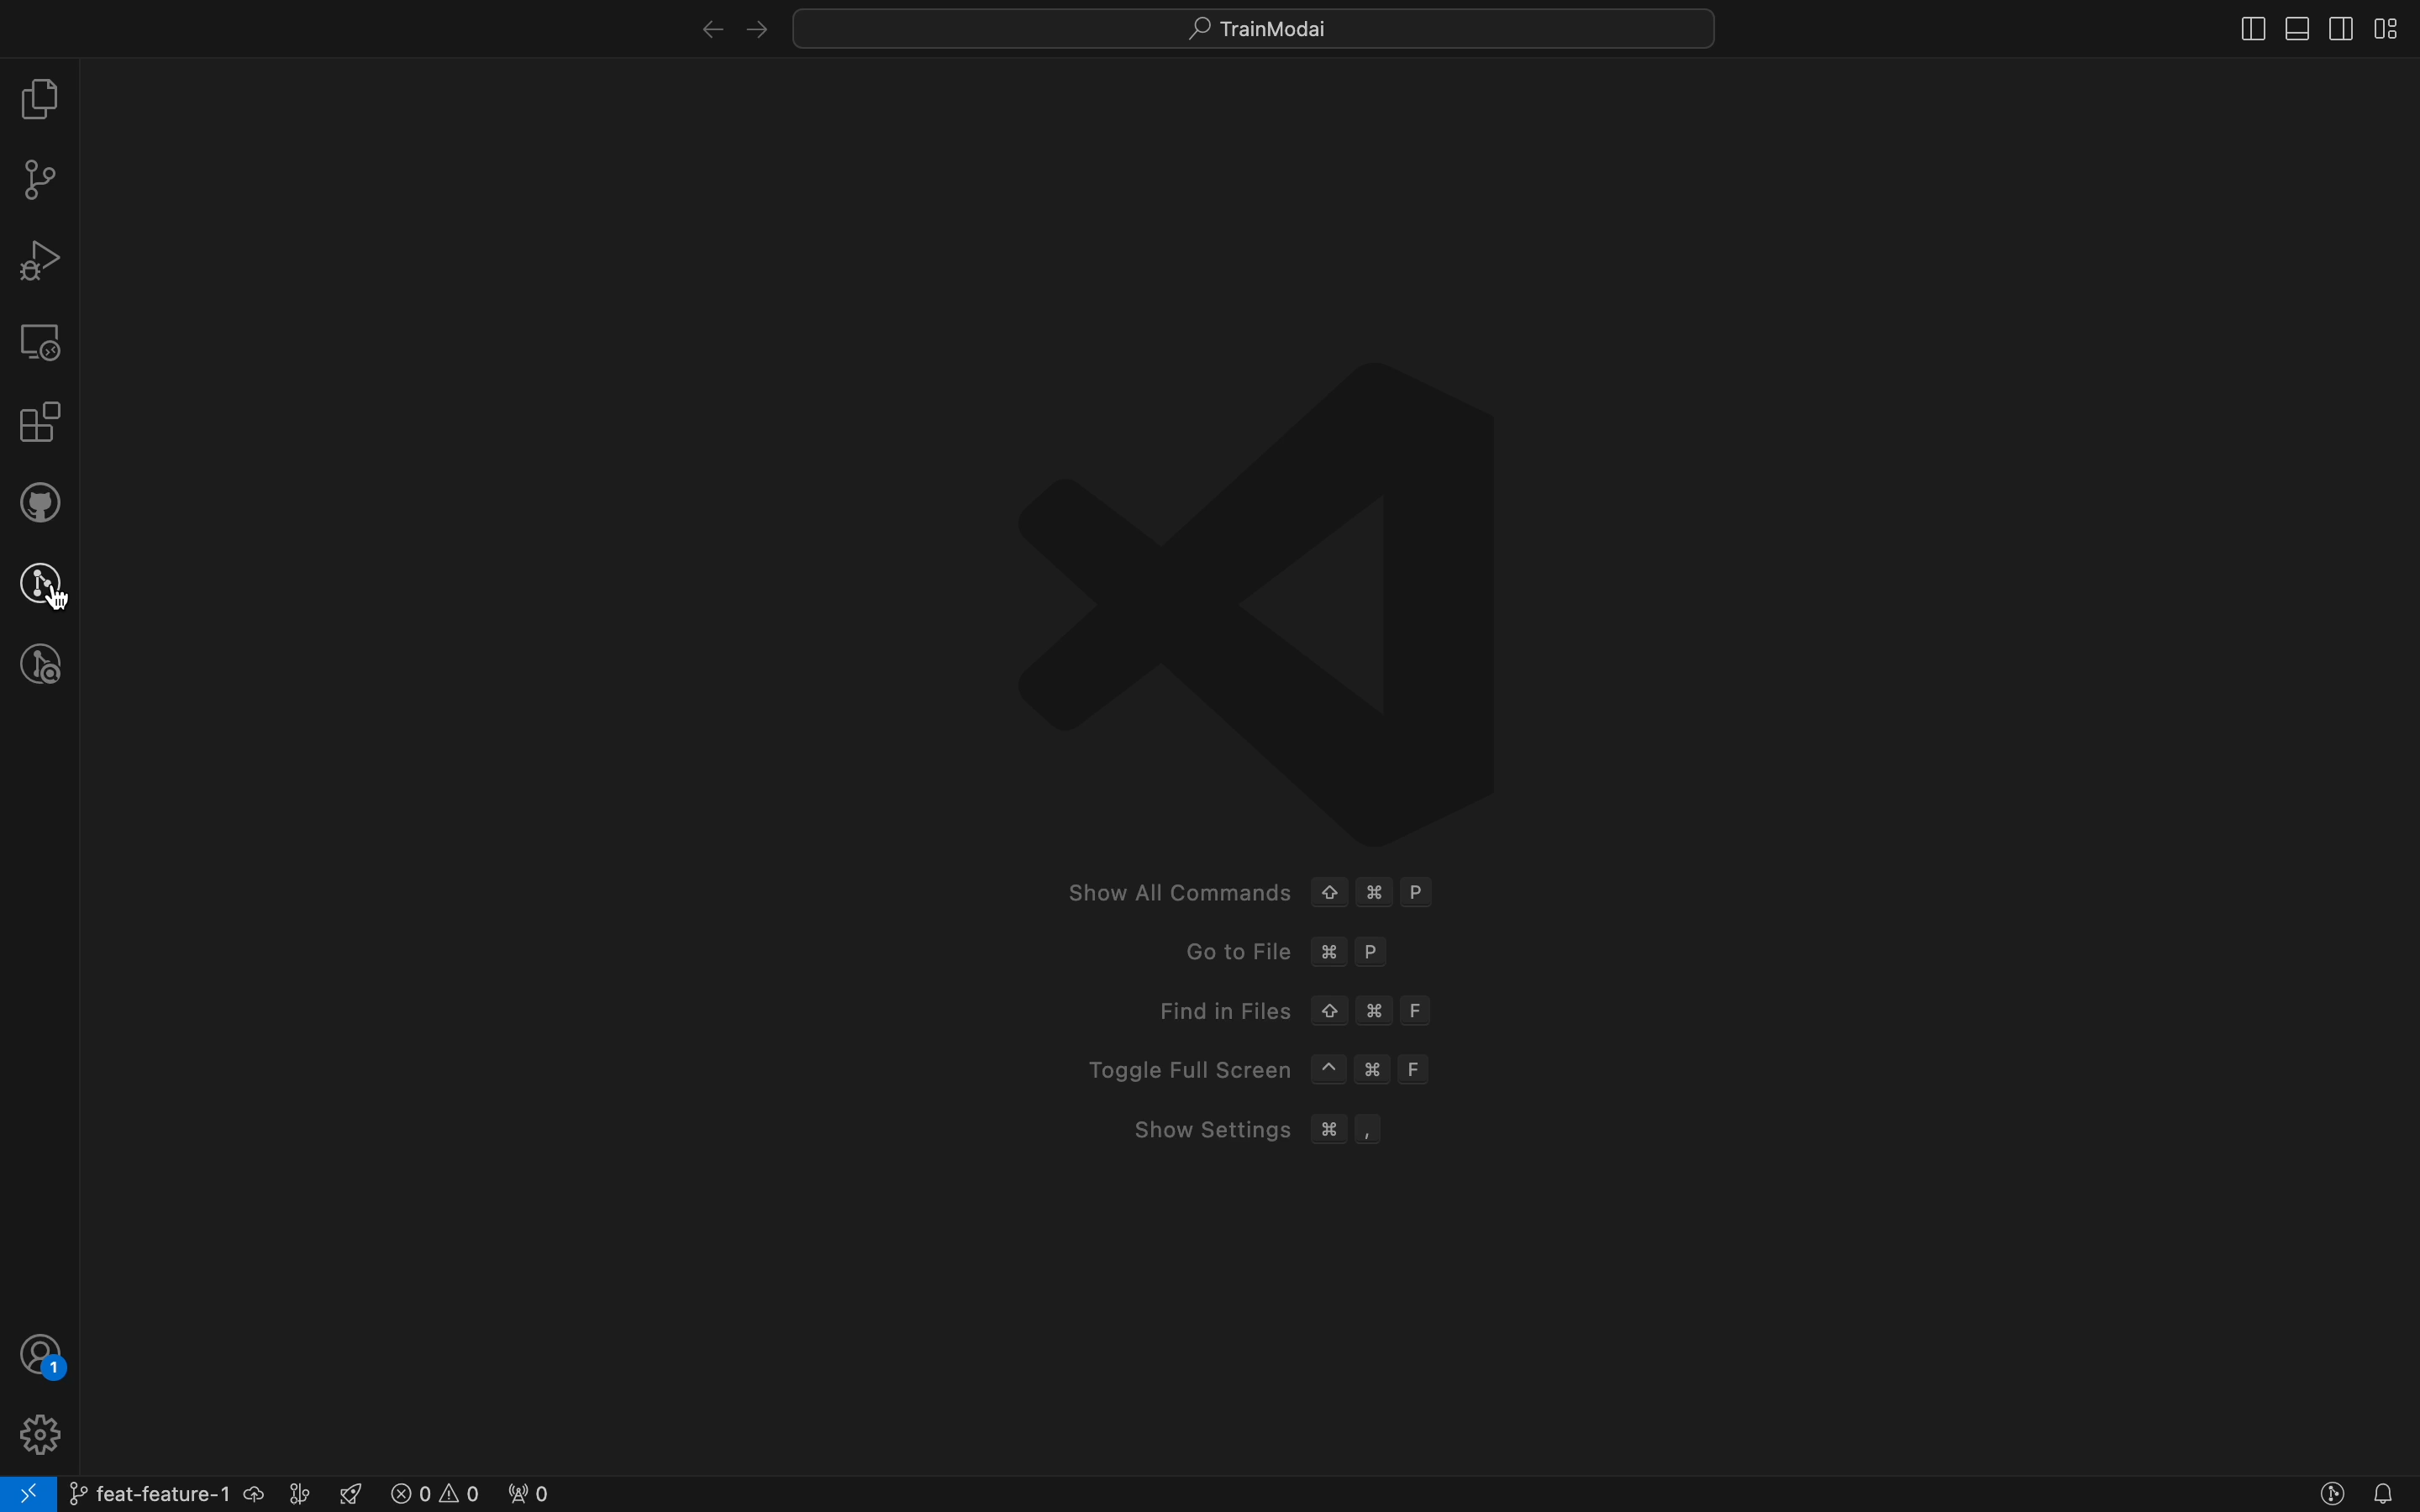  Describe the element at coordinates (2343, 27) in the screenshot. I see `toggle secondary bar` at that location.